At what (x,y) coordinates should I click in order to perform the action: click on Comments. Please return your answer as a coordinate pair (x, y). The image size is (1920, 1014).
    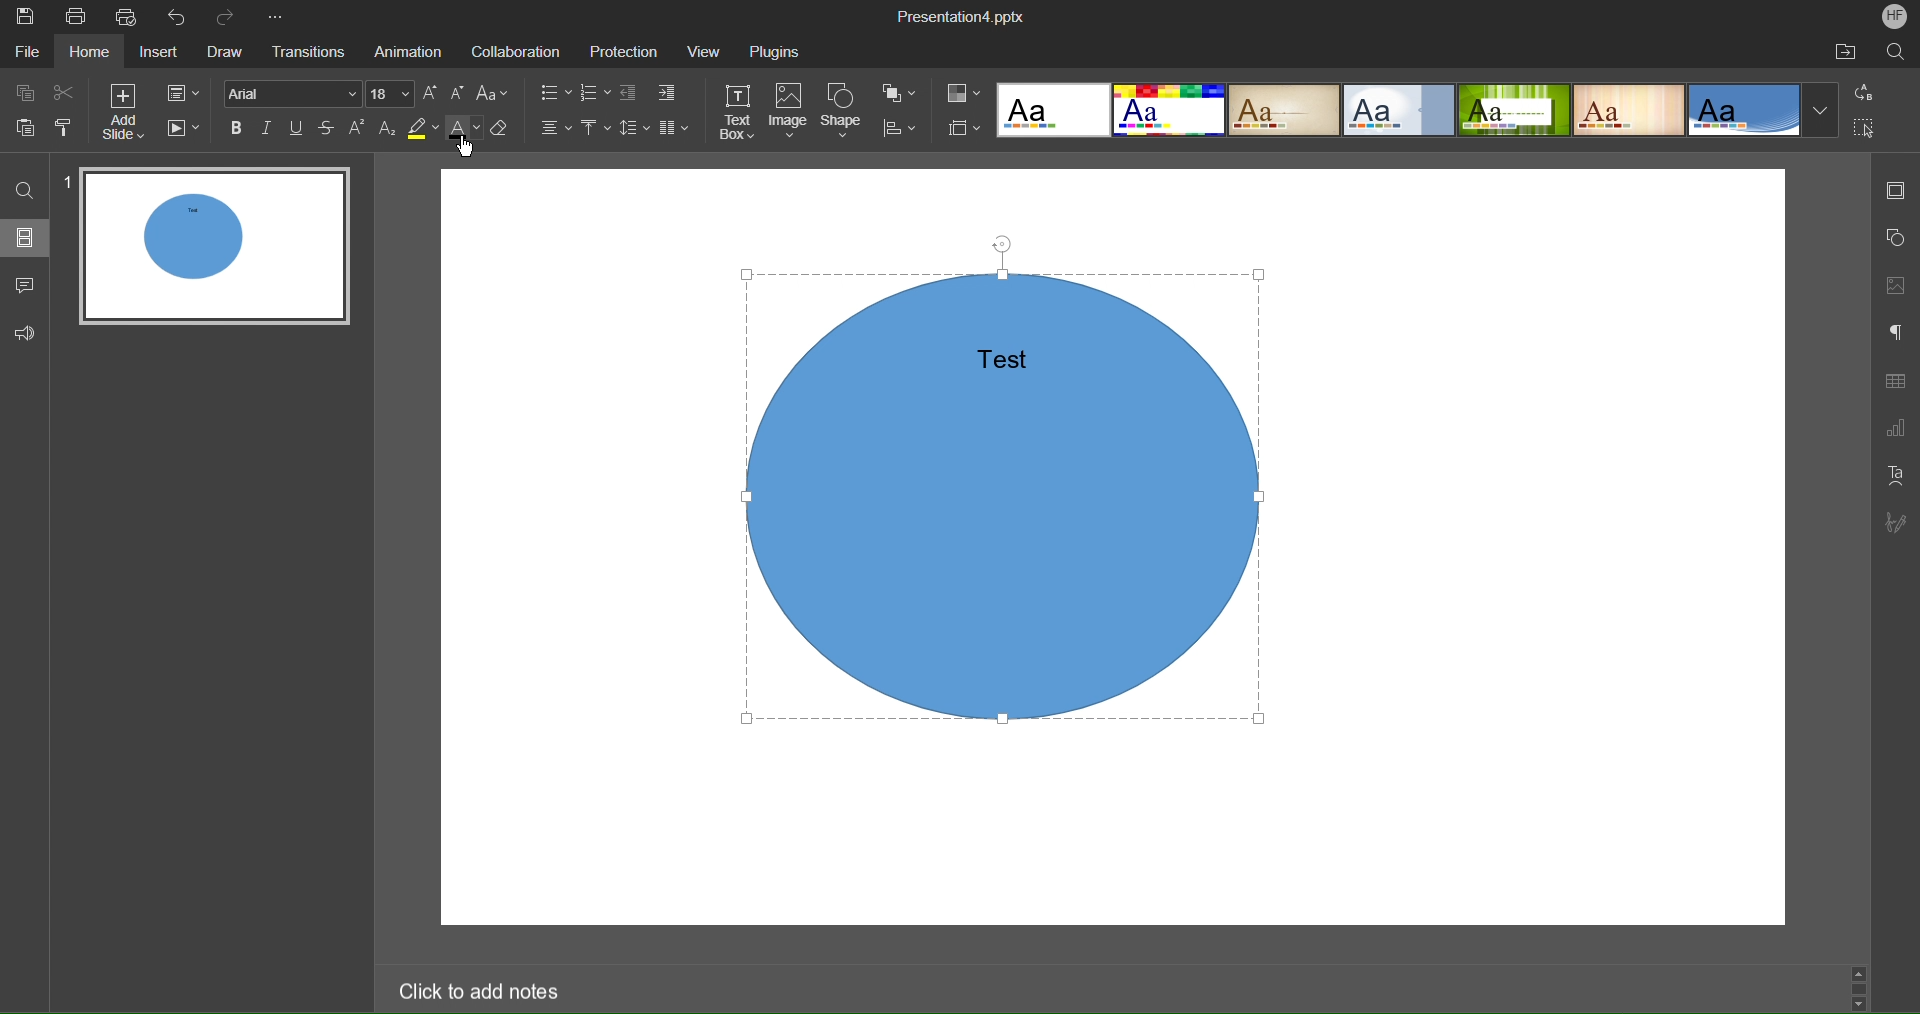
    Looking at the image, I should click on (30, 286).